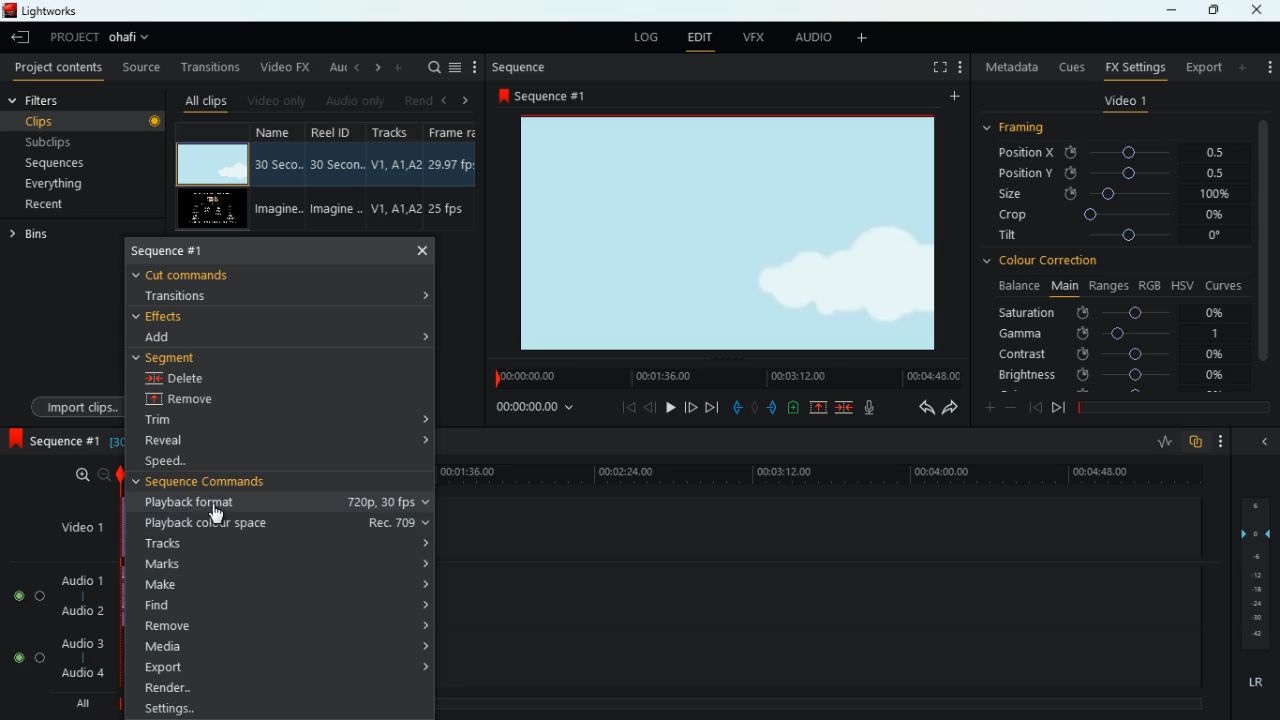  Describe the element at coordinates (1064, 285) in the screenshot. I see `main` at that location.